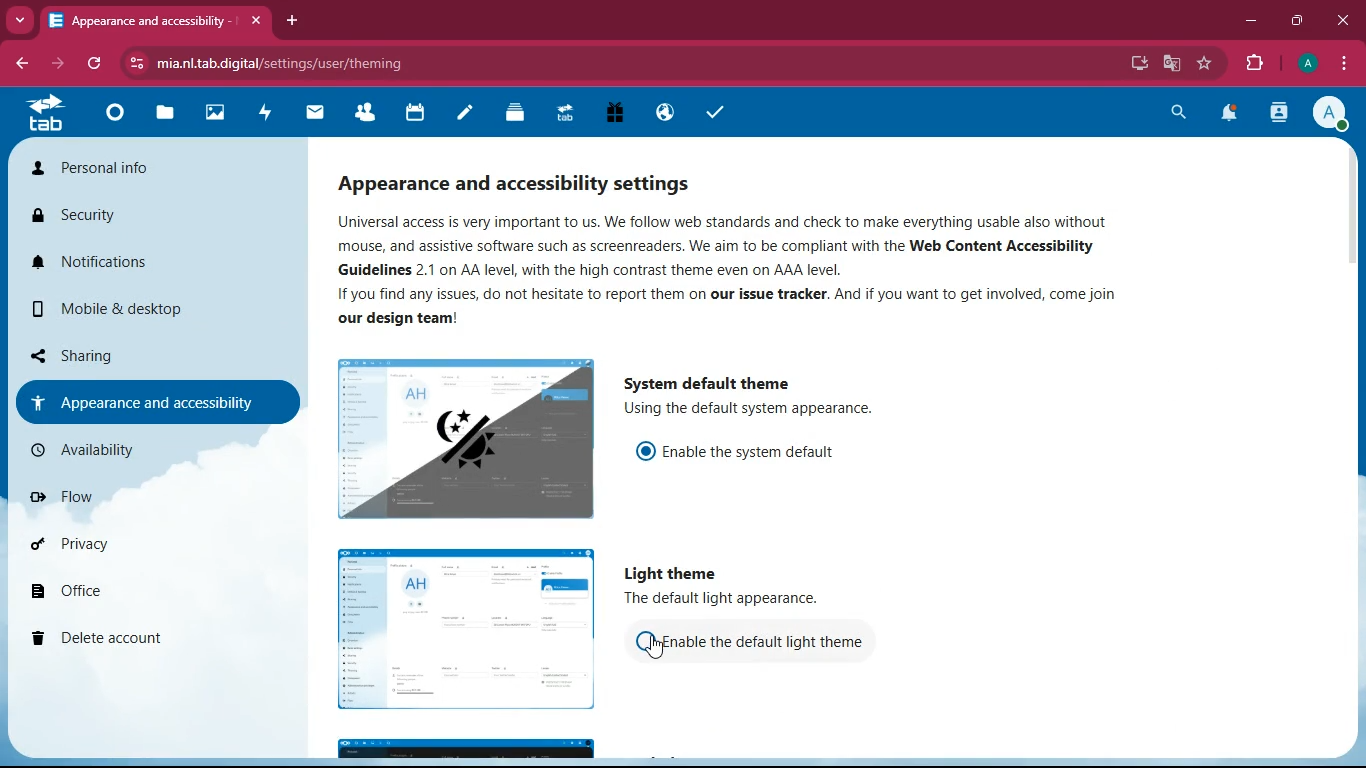  What do you see at coordinates (1131, 63) in the screenshot?
I see `desktop` at bounding box center [1131, 63].